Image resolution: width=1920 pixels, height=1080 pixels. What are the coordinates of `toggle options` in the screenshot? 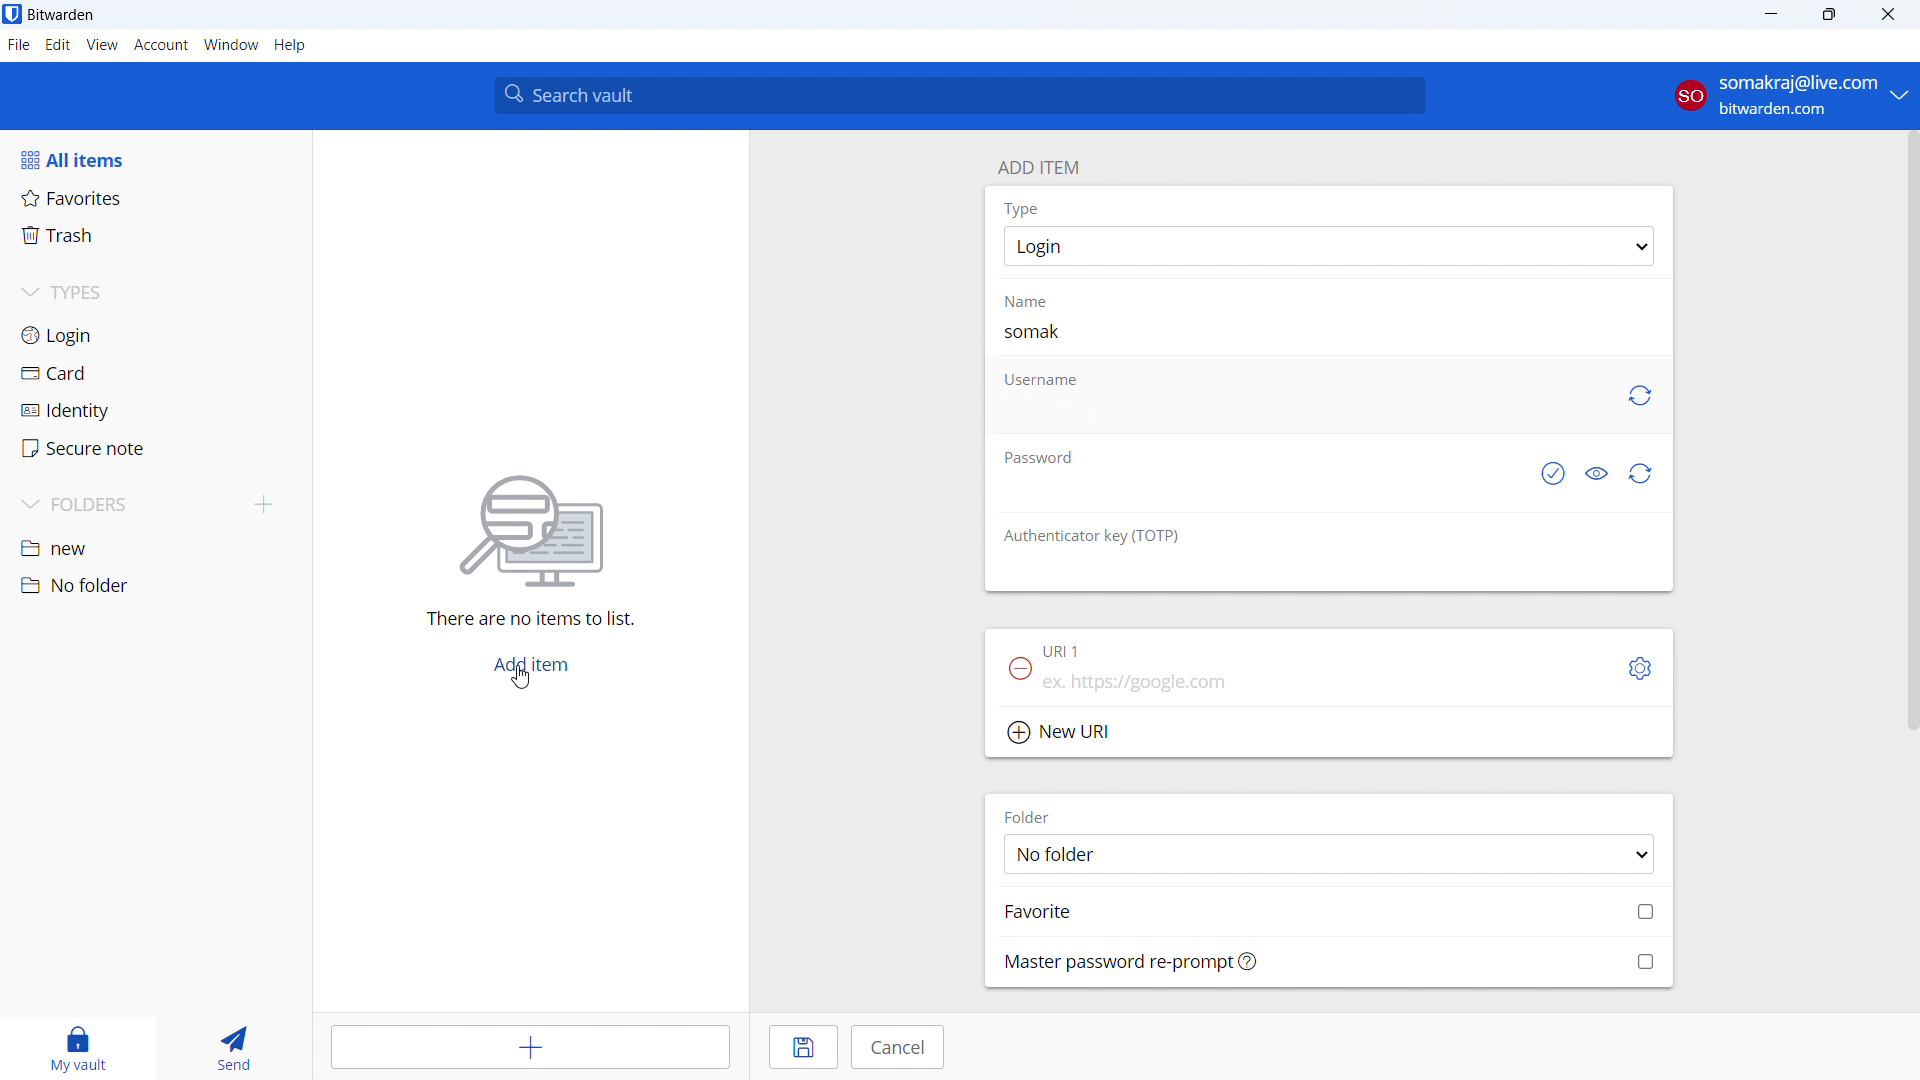 It's located at (1641, 669).